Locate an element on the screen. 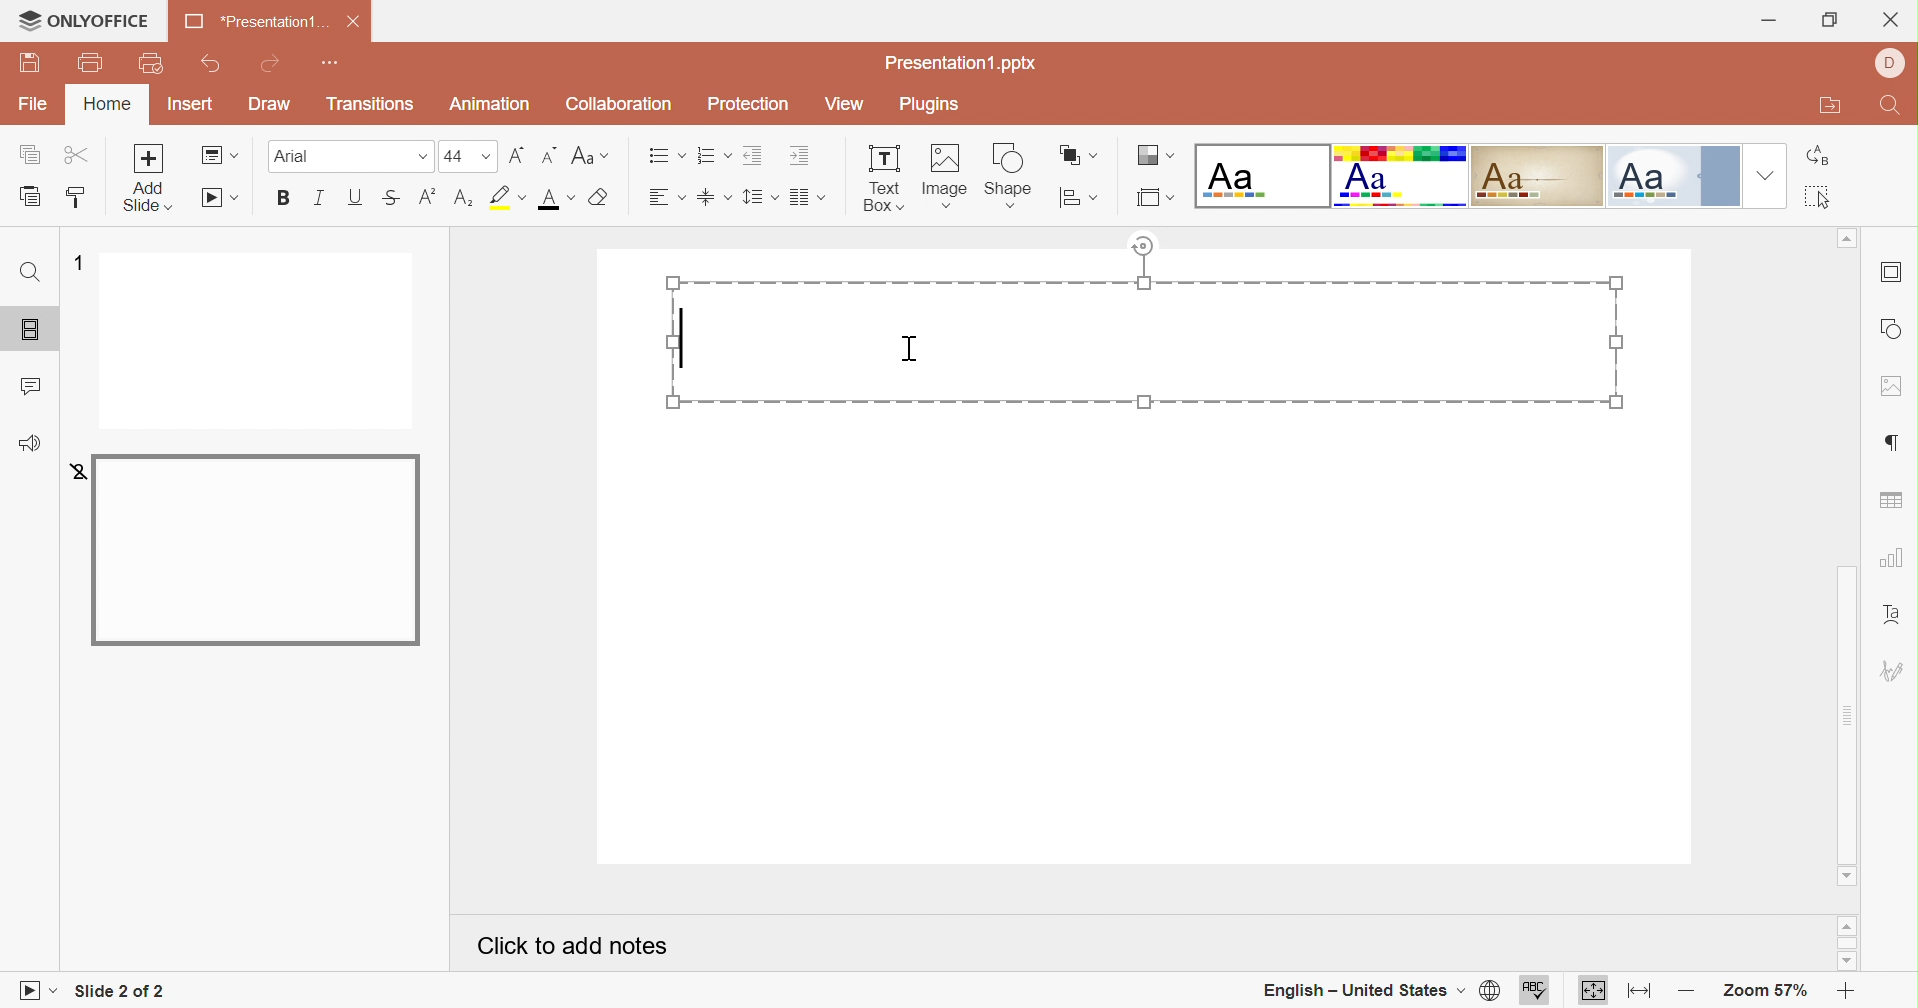 Image resolution: width=1918 pixels, height=1008 pixels. Table settings is located at coordinates (1894, 501).